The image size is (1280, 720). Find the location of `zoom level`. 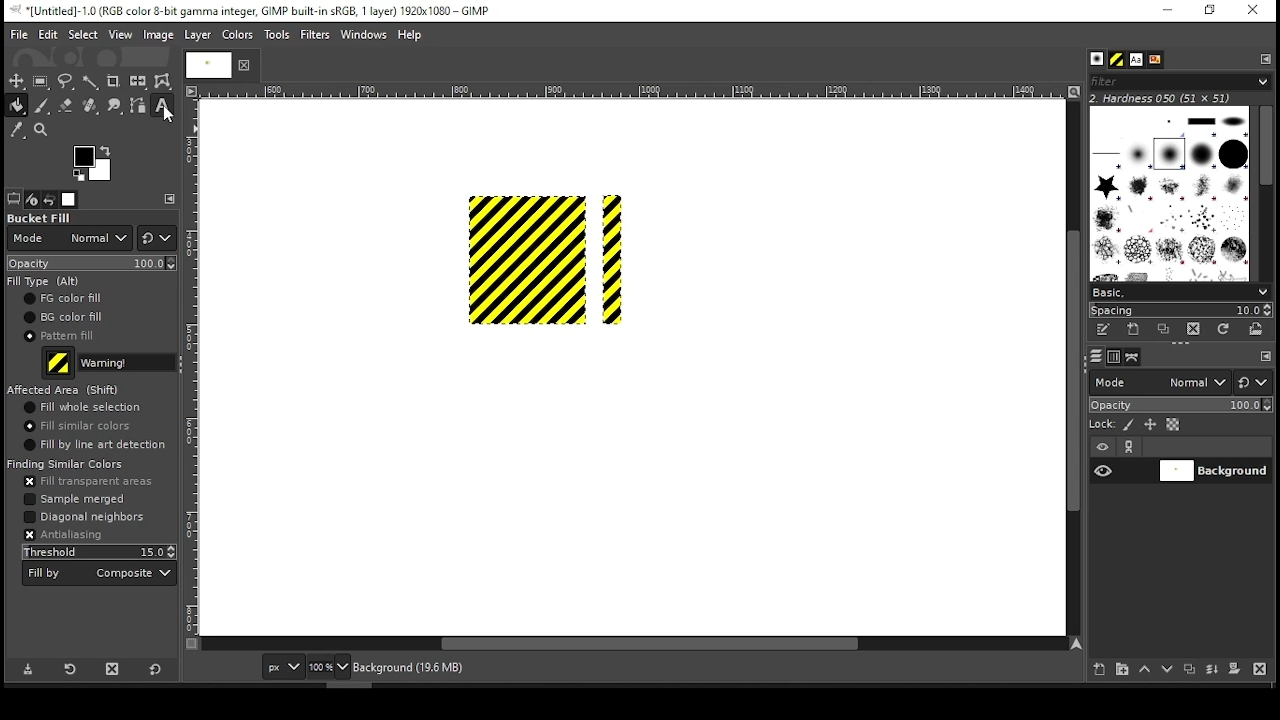

zoom level is located at coordinates (328, 669).